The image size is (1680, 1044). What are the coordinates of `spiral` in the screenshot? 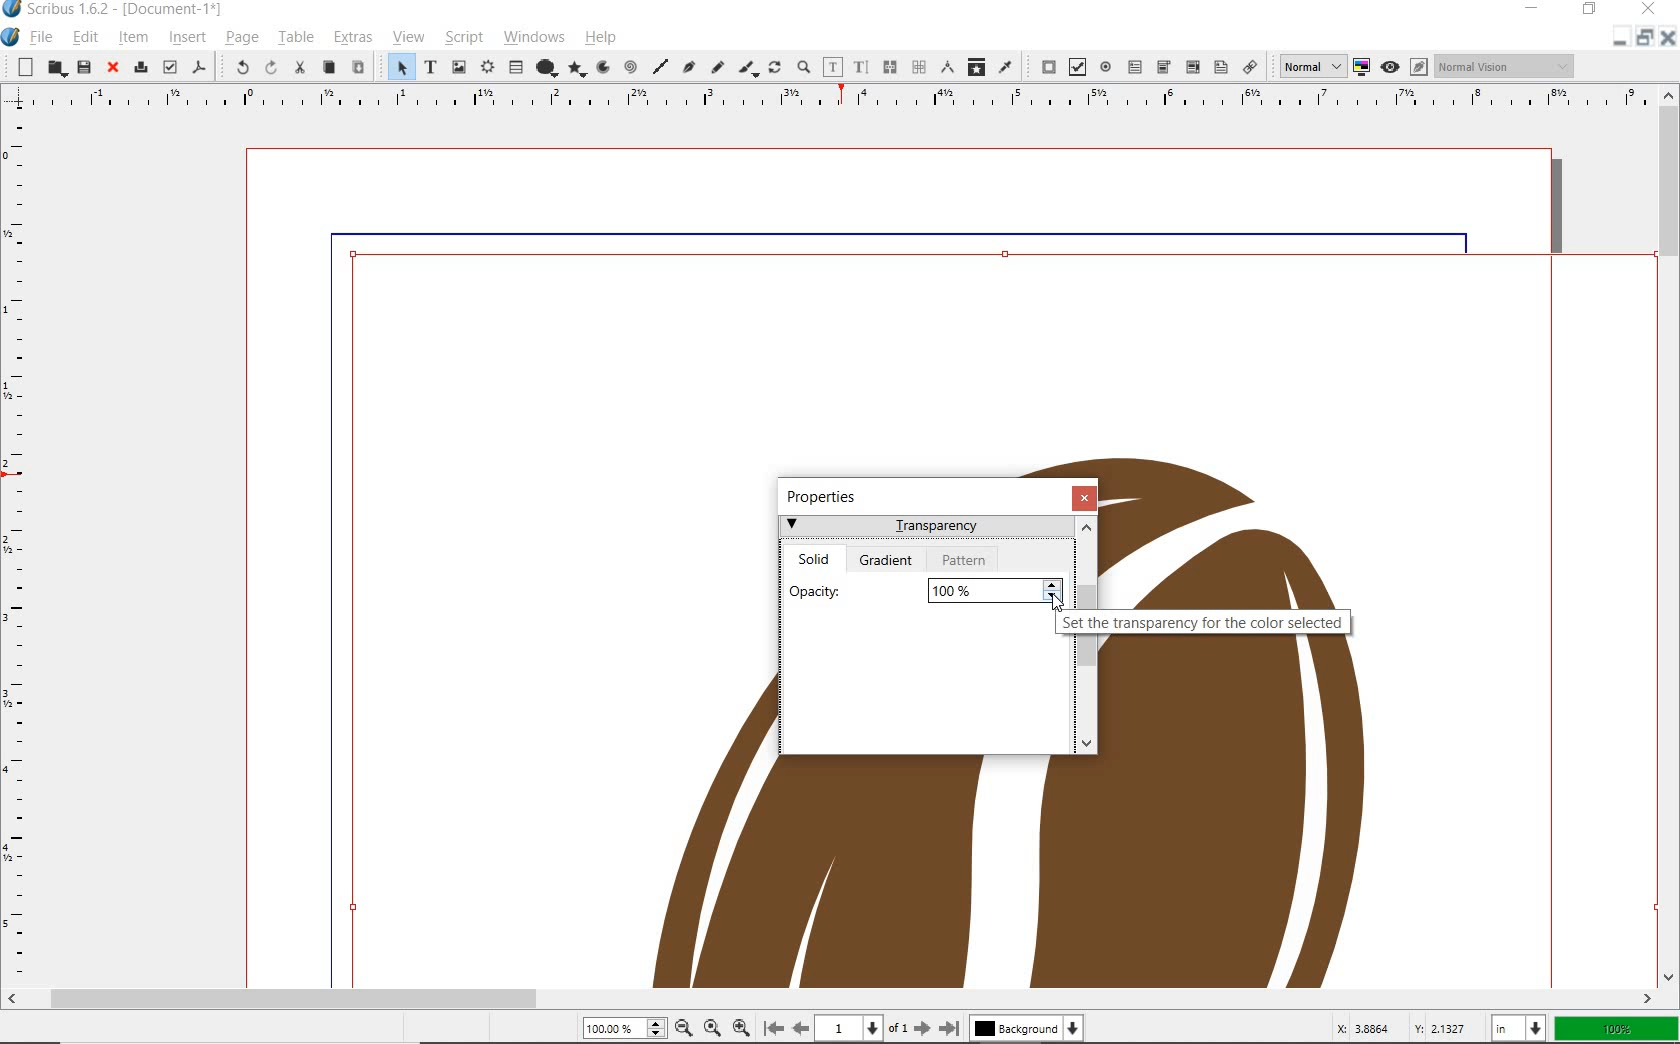 It's located at (632, 67).